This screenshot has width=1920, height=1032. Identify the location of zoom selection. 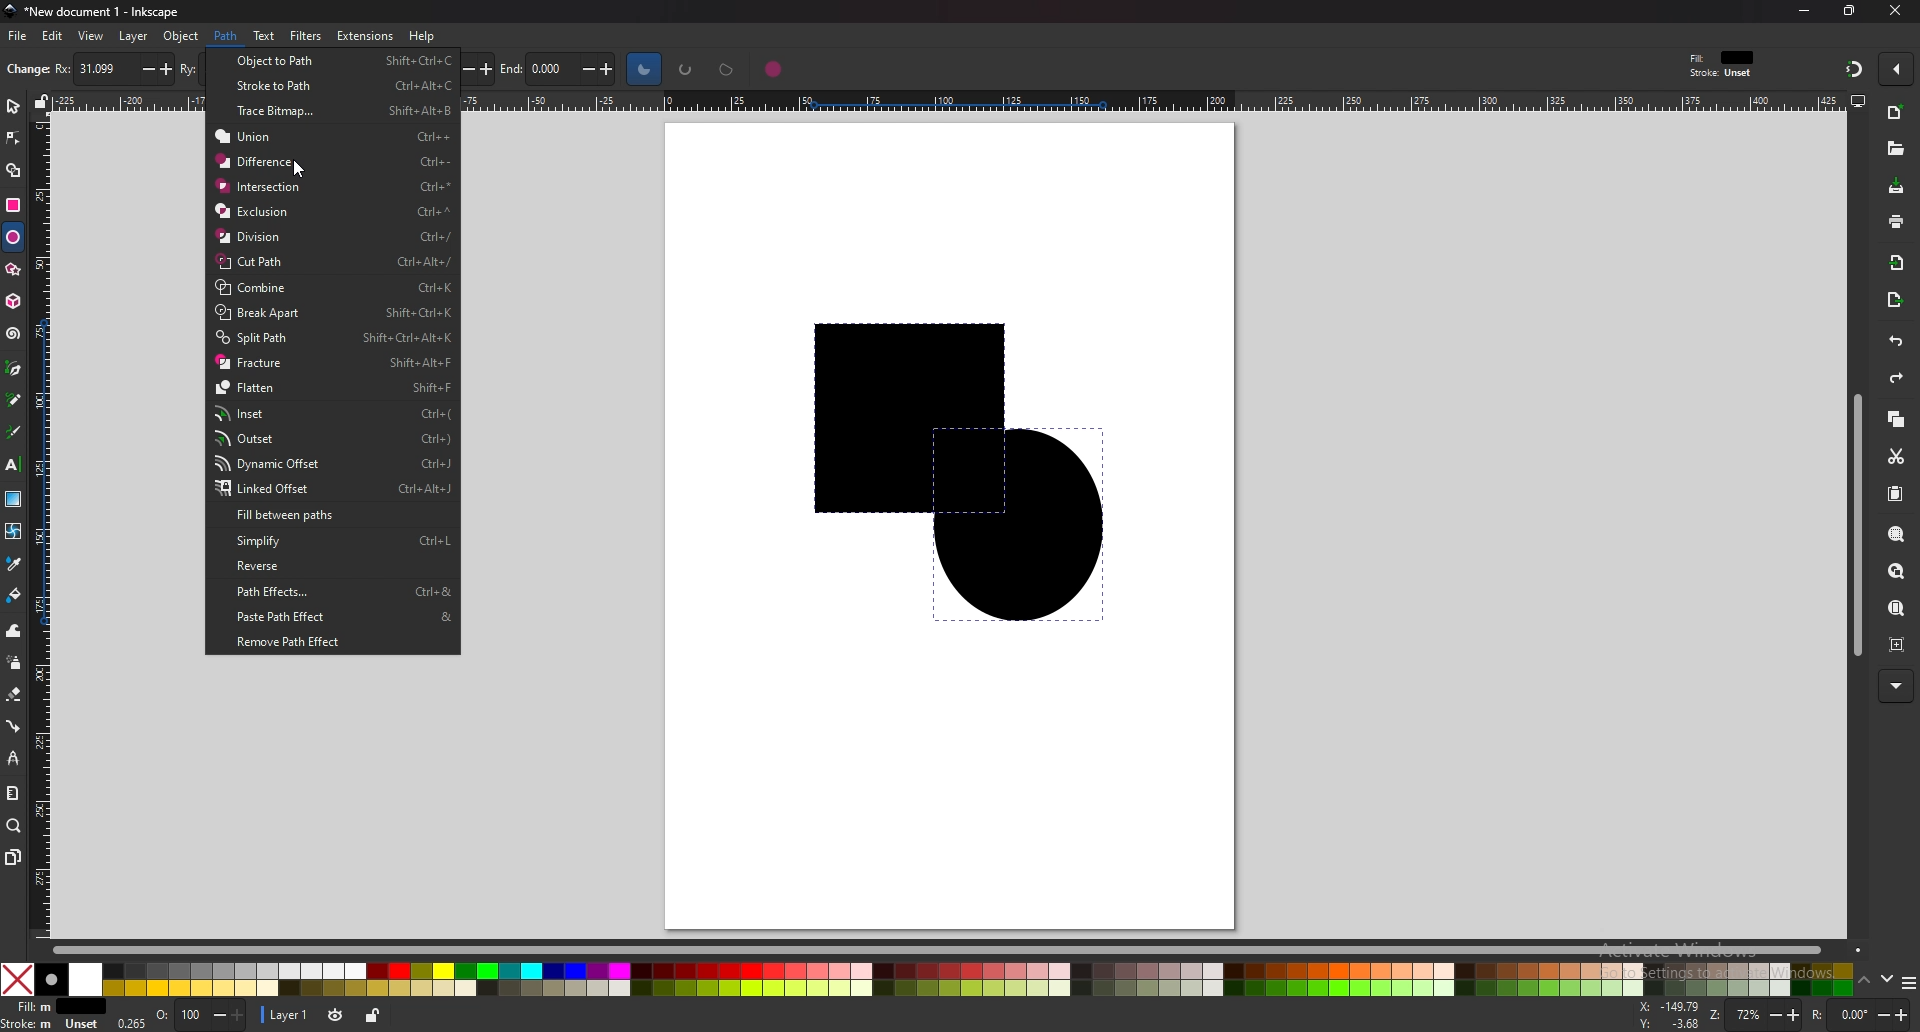
(1898, 534).